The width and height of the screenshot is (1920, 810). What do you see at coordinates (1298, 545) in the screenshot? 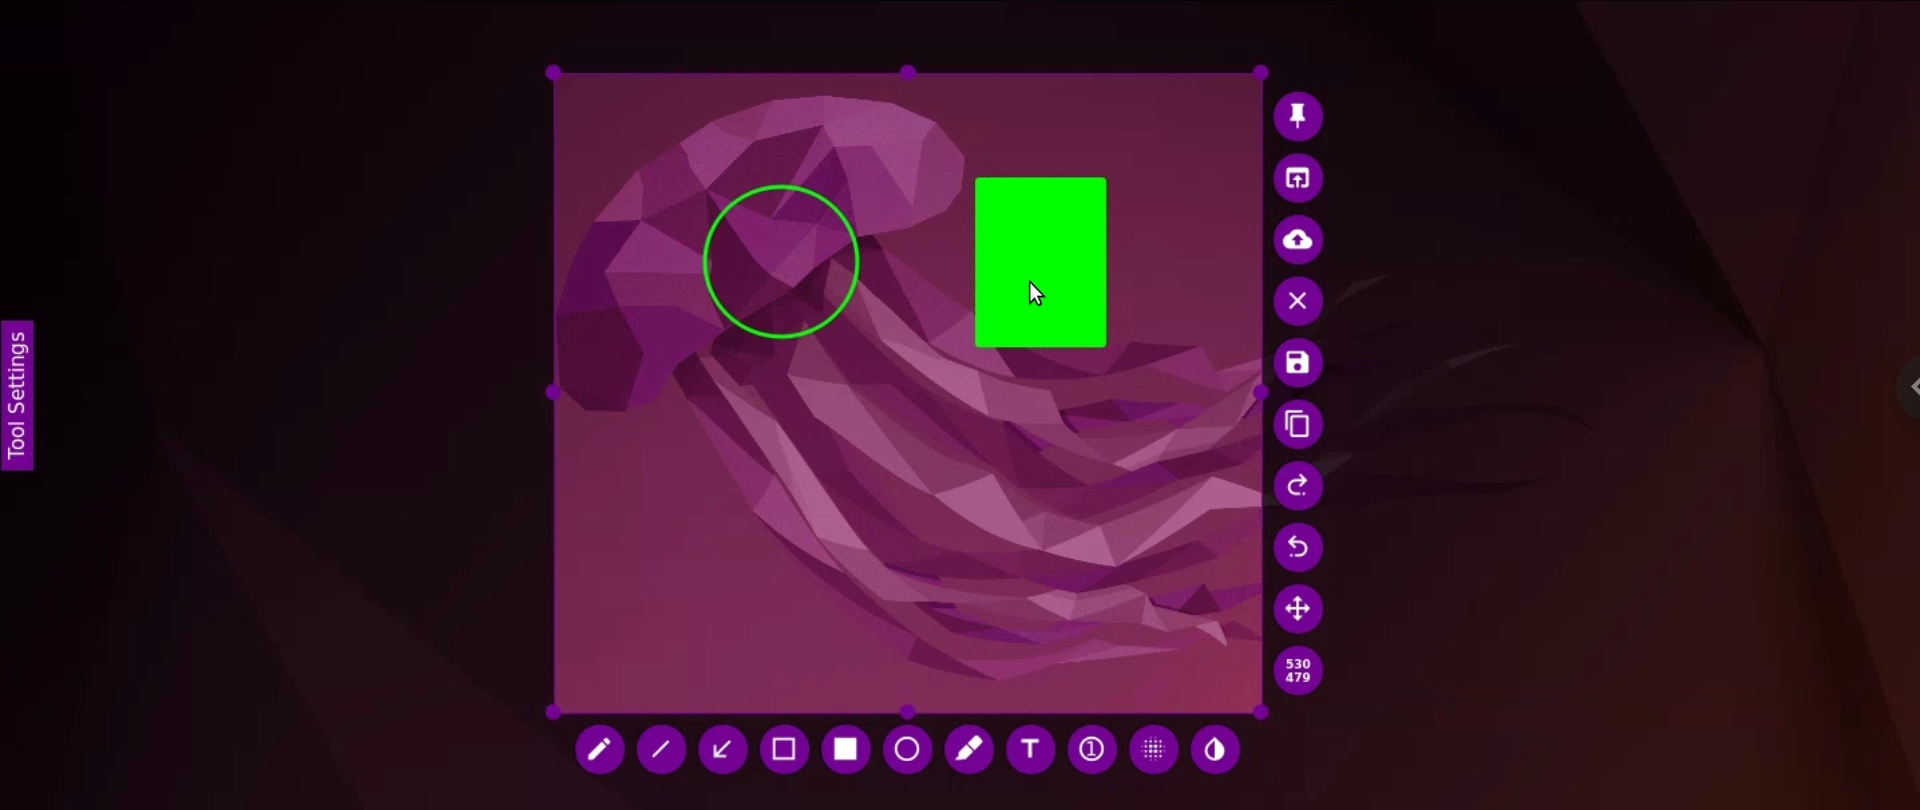
I see `redo` at bounding box center [1298, 545].